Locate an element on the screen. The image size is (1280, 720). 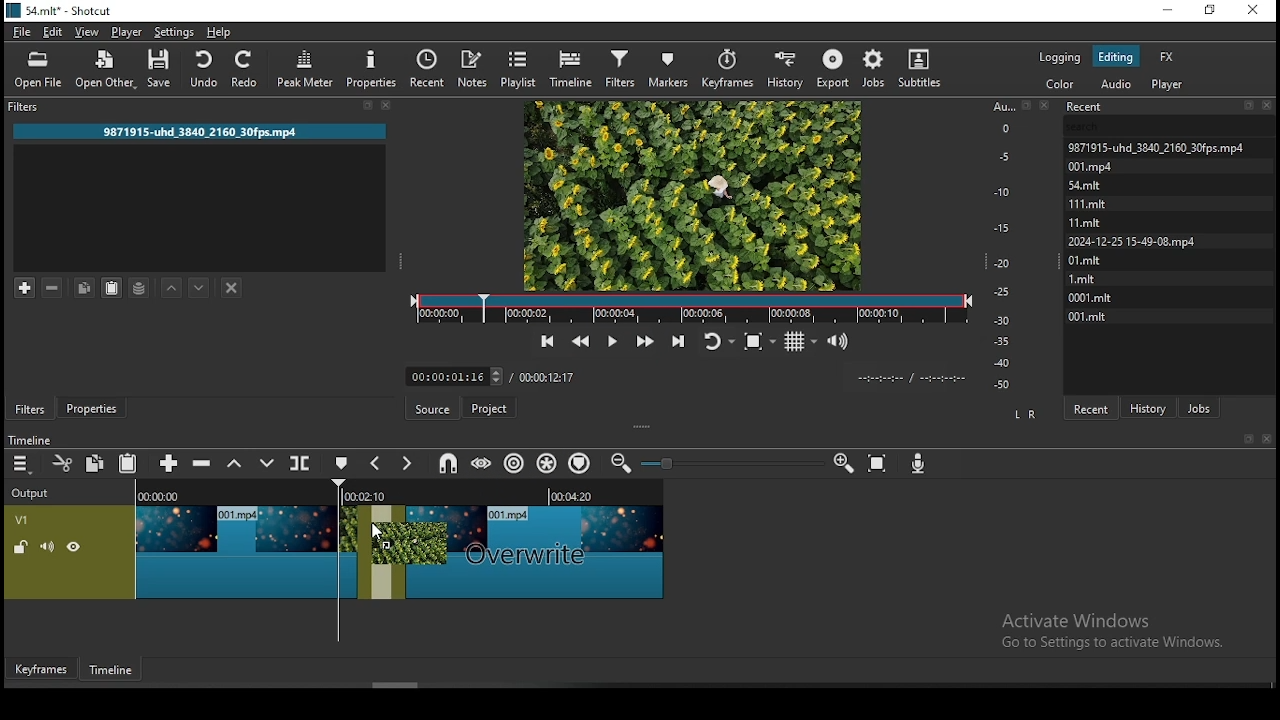
peak meter is located at coordinates (307, 66).